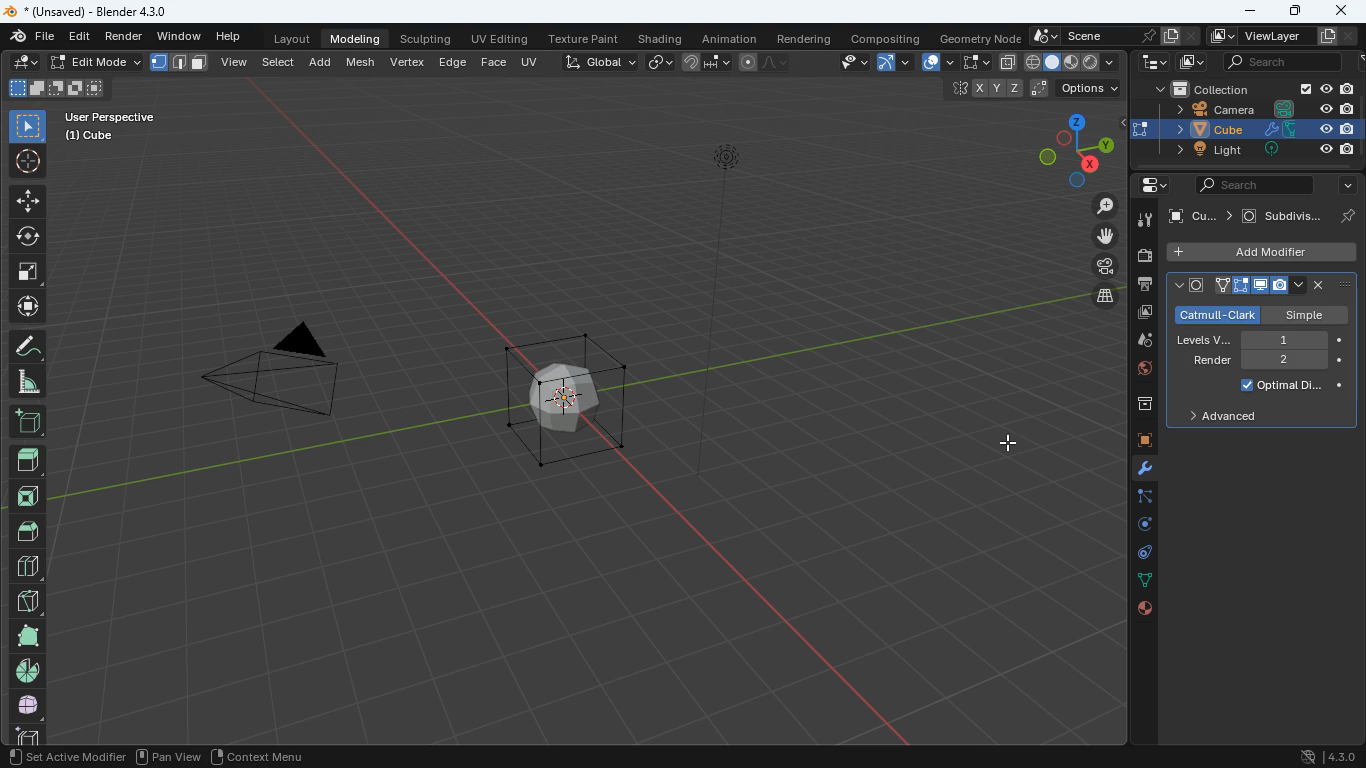 This screenshot has height=768, width=1366. I want to click on minimize, so click(1247, 10).